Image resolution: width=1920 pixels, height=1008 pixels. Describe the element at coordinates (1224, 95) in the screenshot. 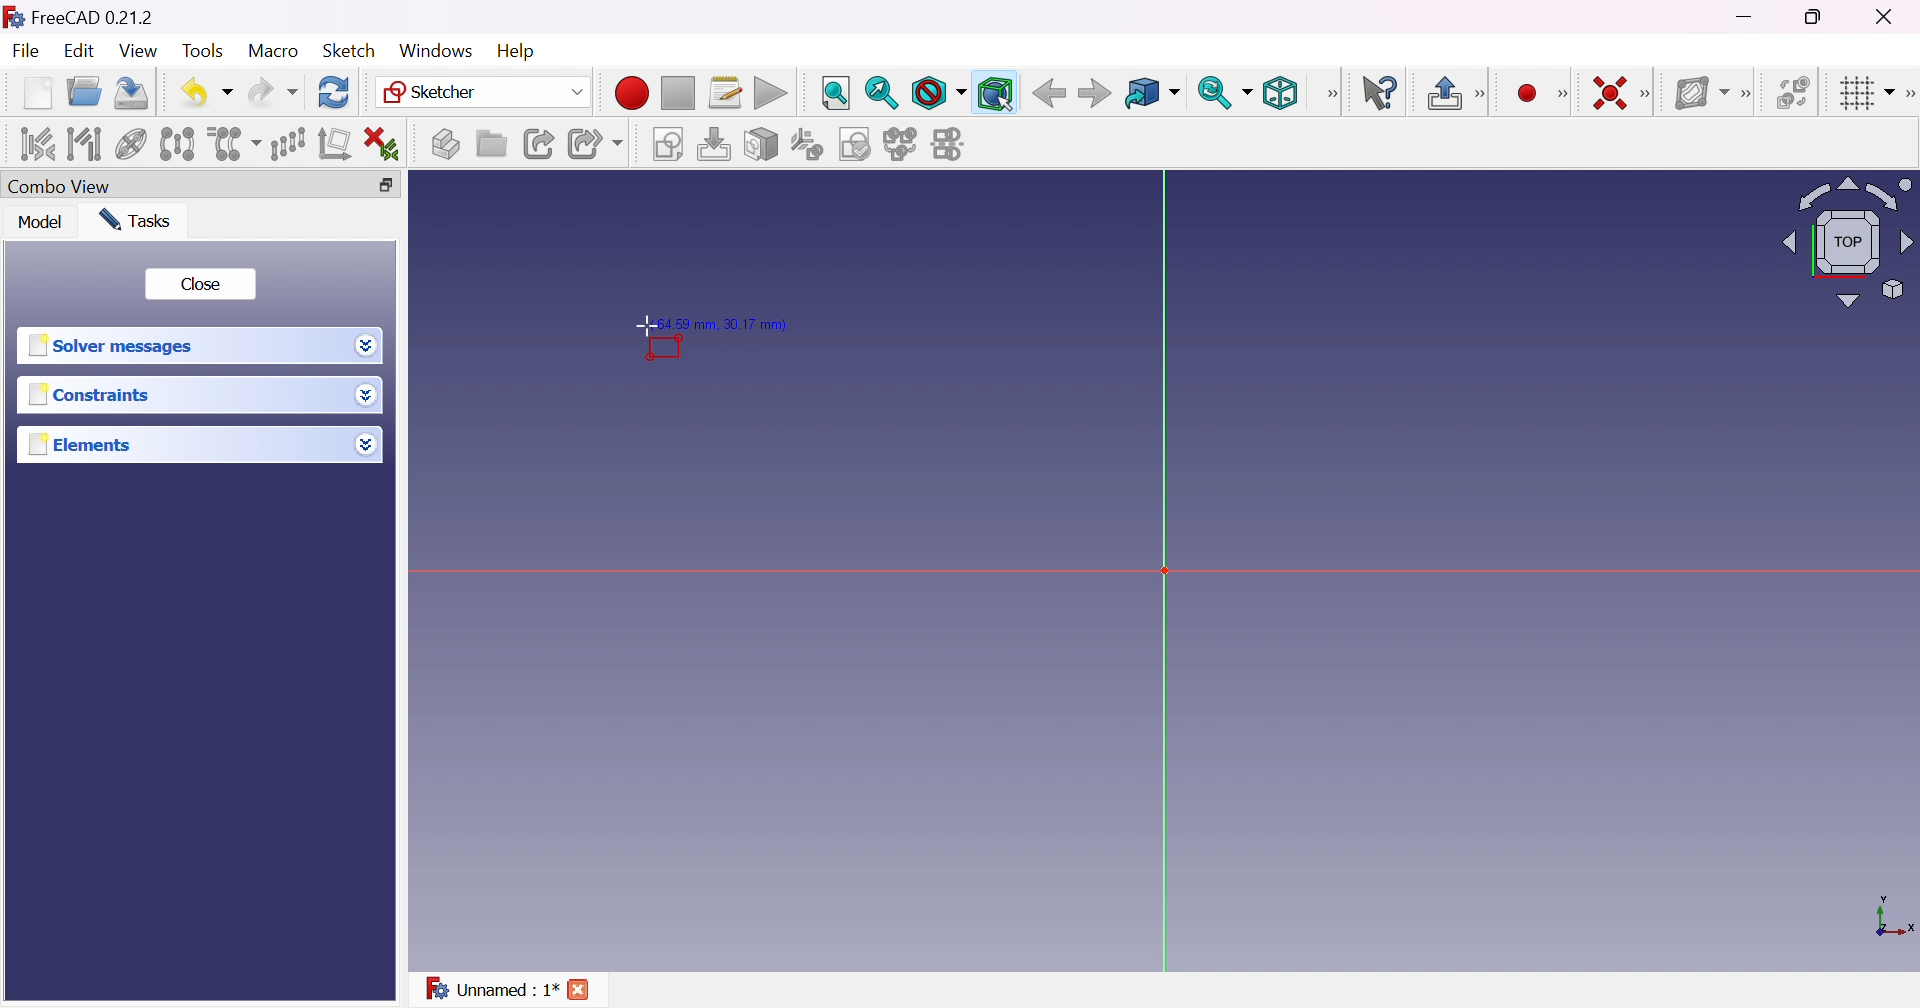

I see `Sync view` at that location.